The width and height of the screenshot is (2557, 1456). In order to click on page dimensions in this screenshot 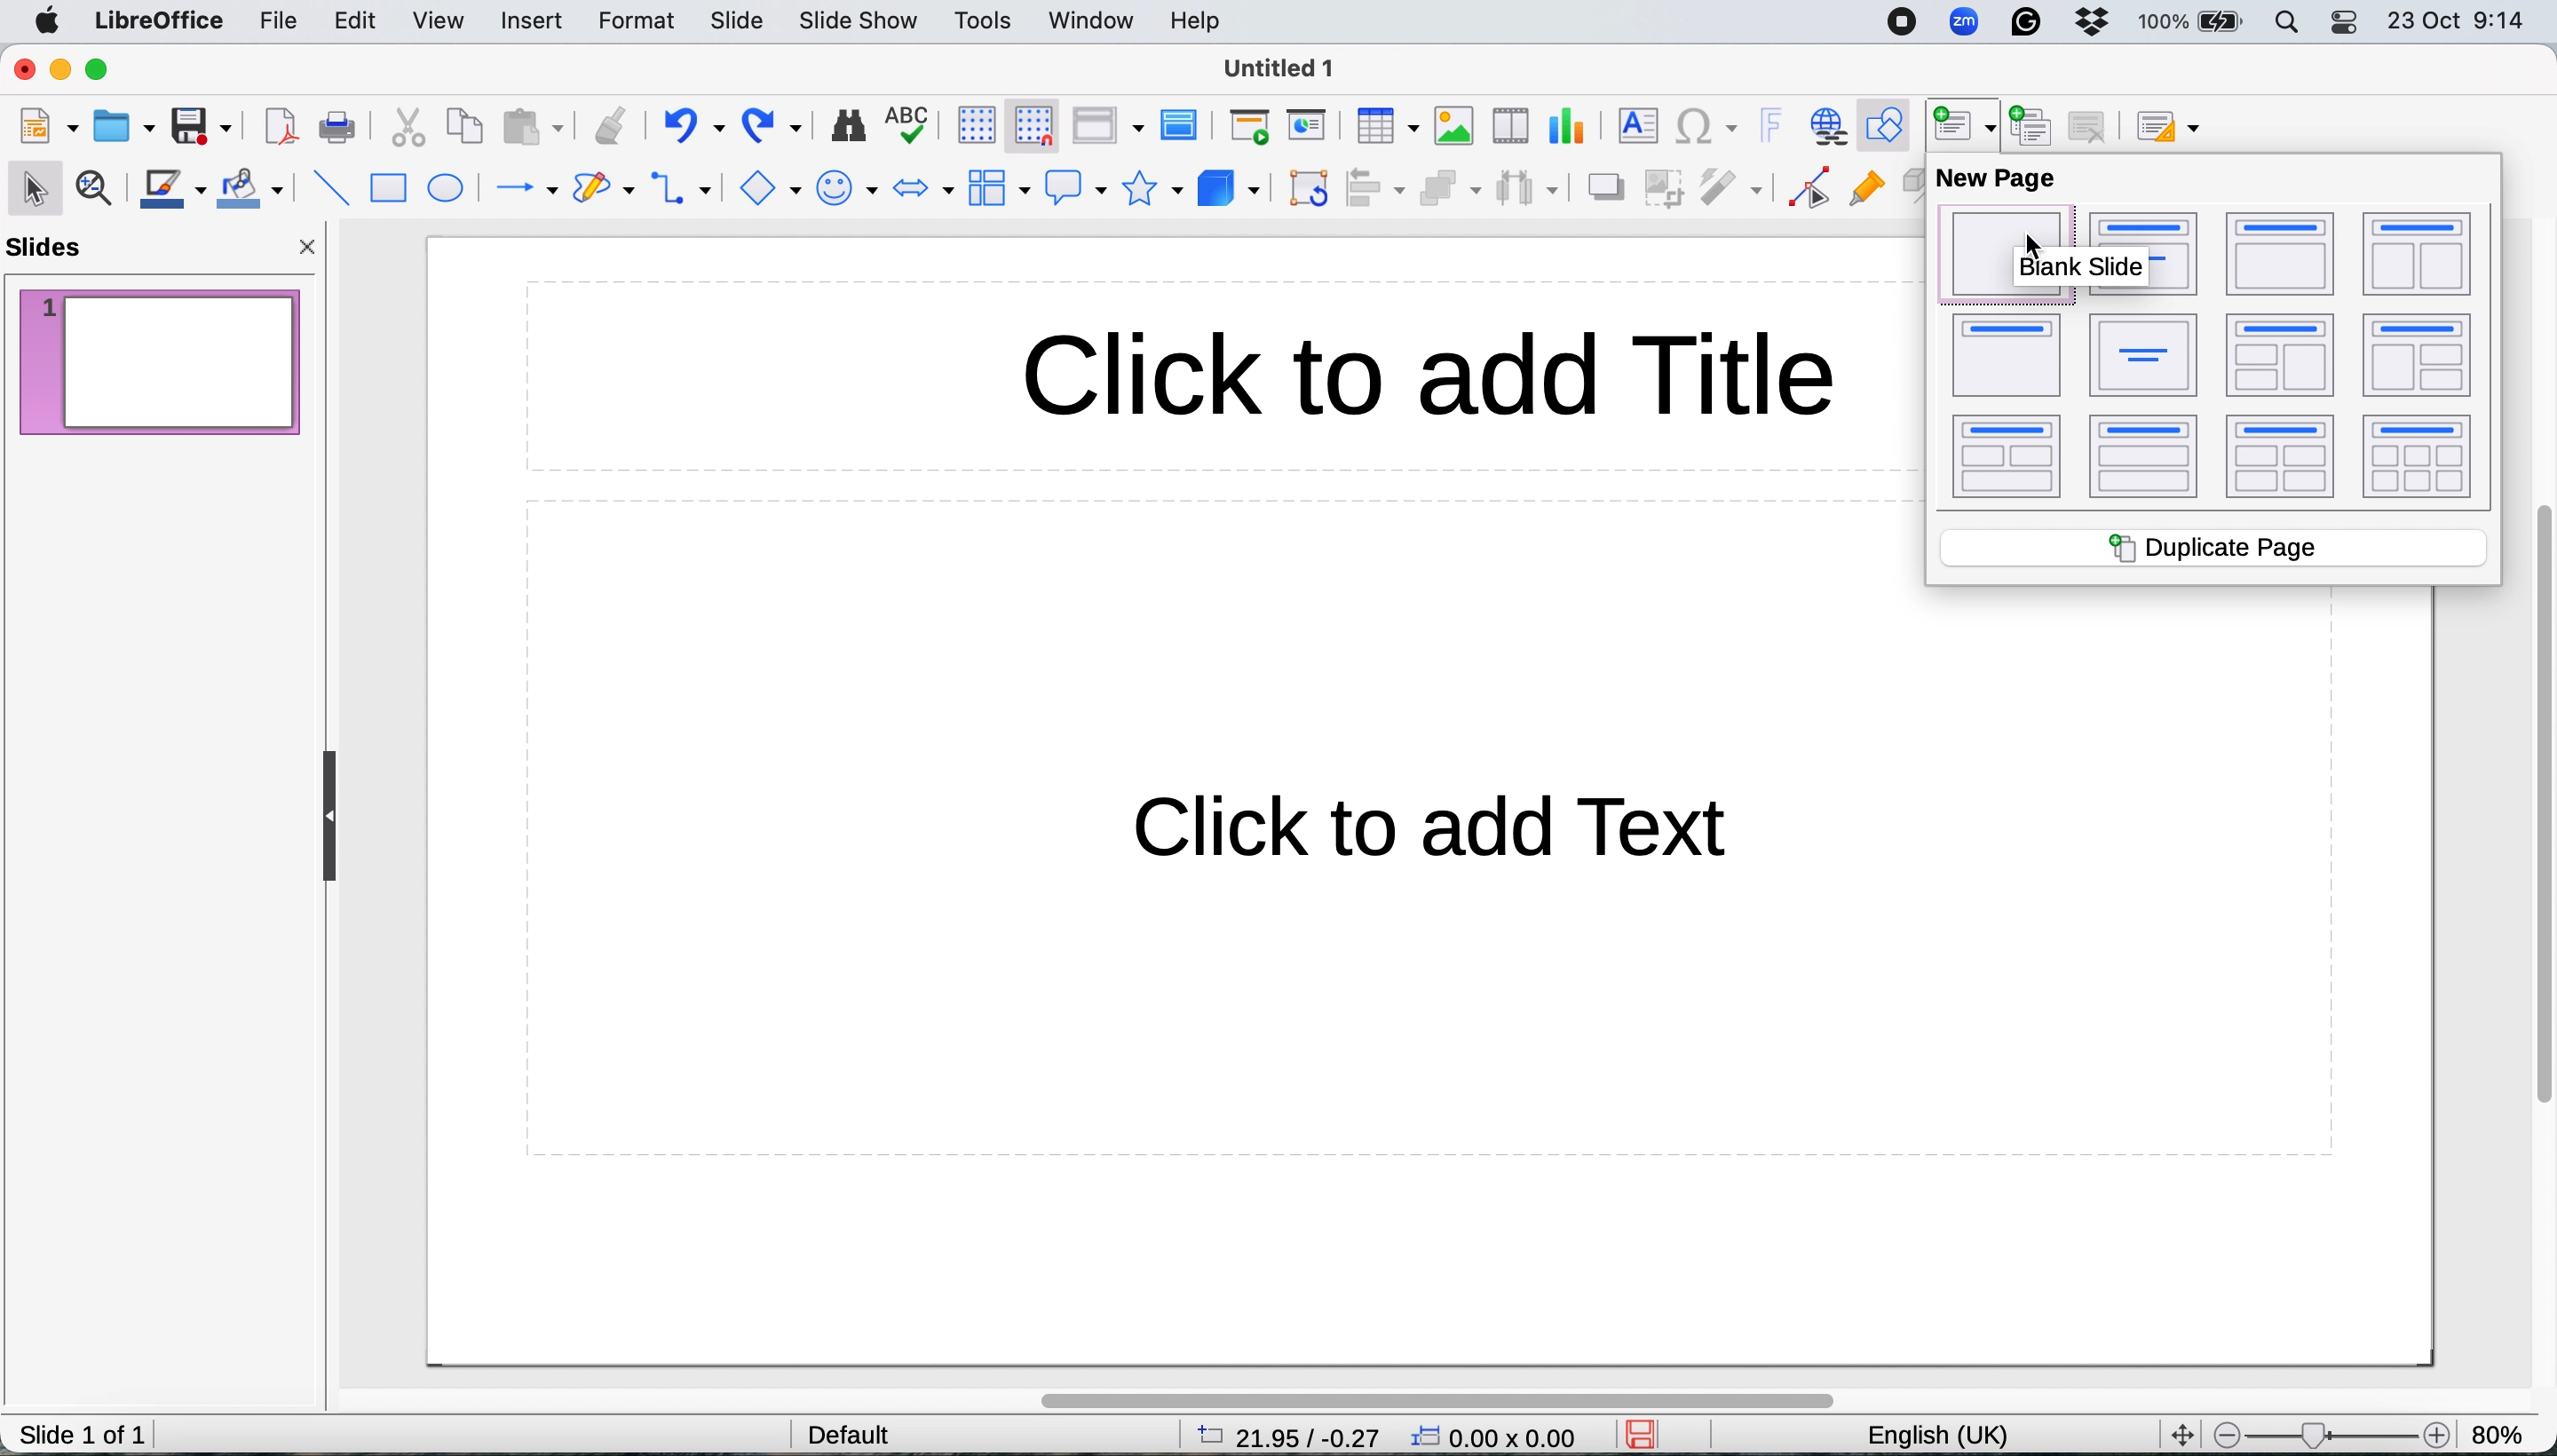, I will do `click(1281, 1437)`.